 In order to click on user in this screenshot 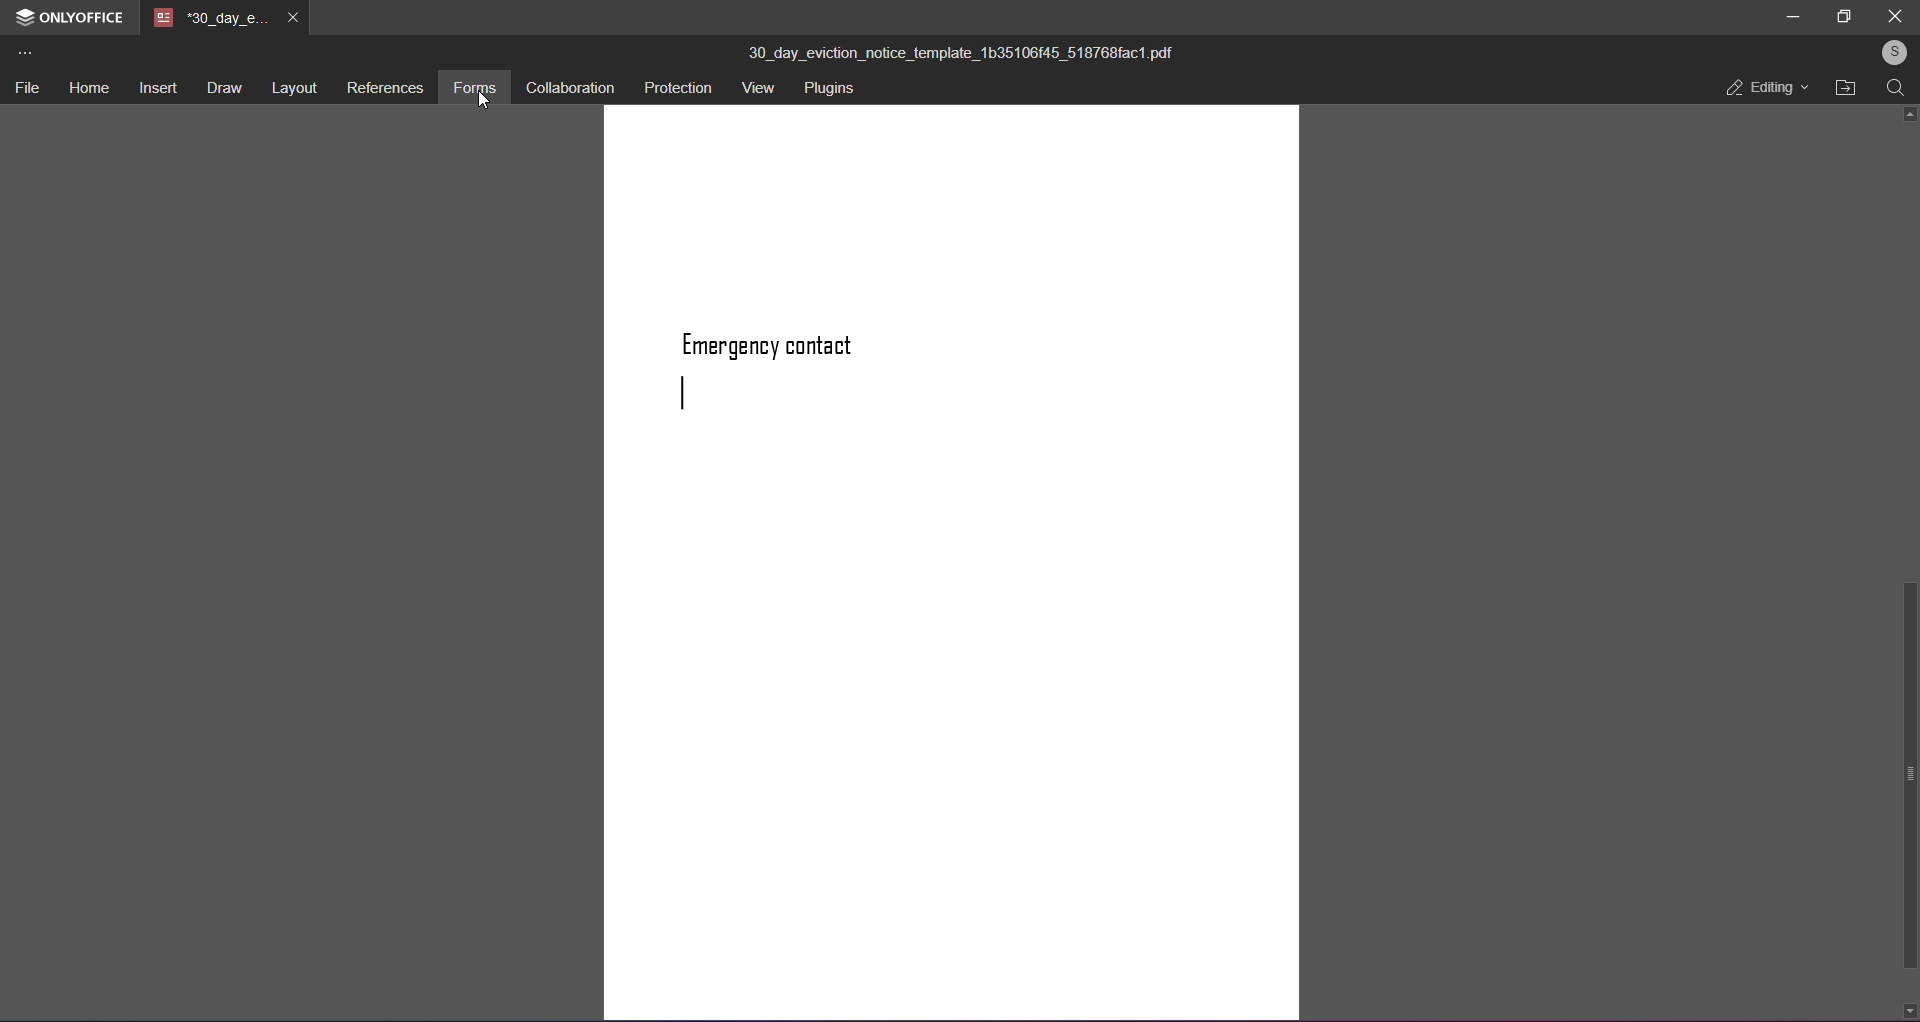, I will do `click(1890, 54)`.